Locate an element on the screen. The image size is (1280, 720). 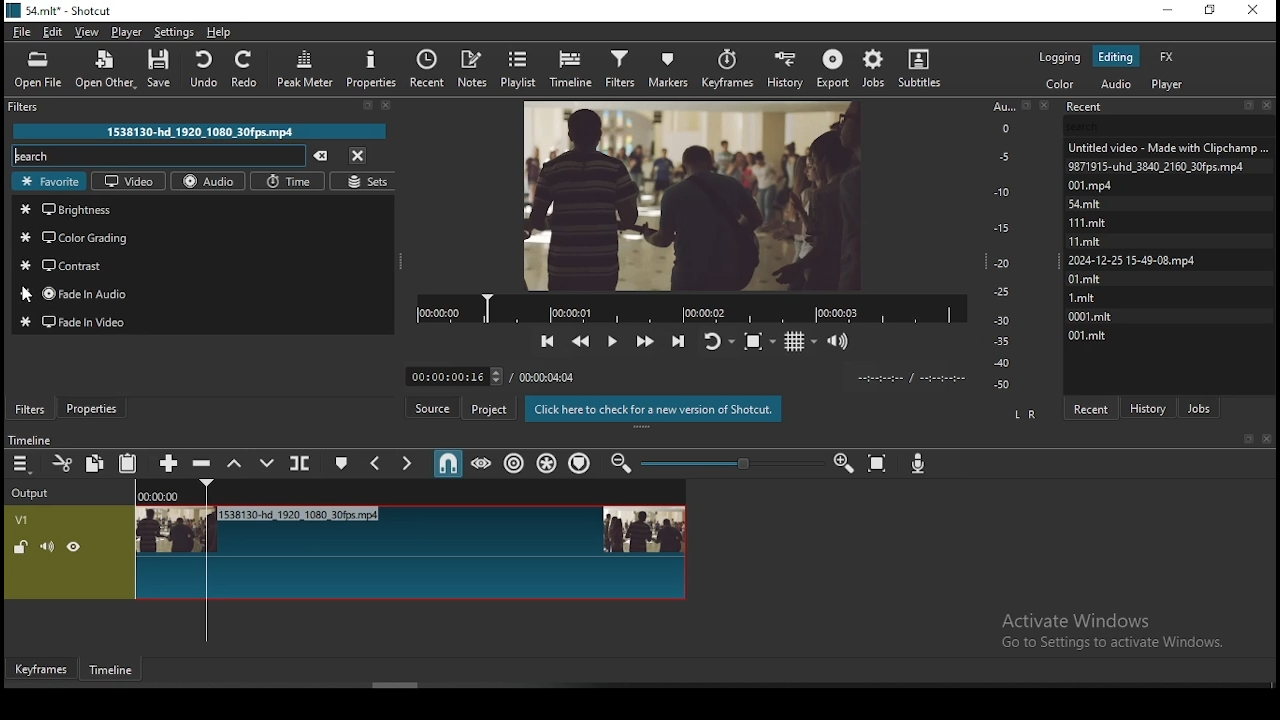
paste is located at coordinates (130, 463).